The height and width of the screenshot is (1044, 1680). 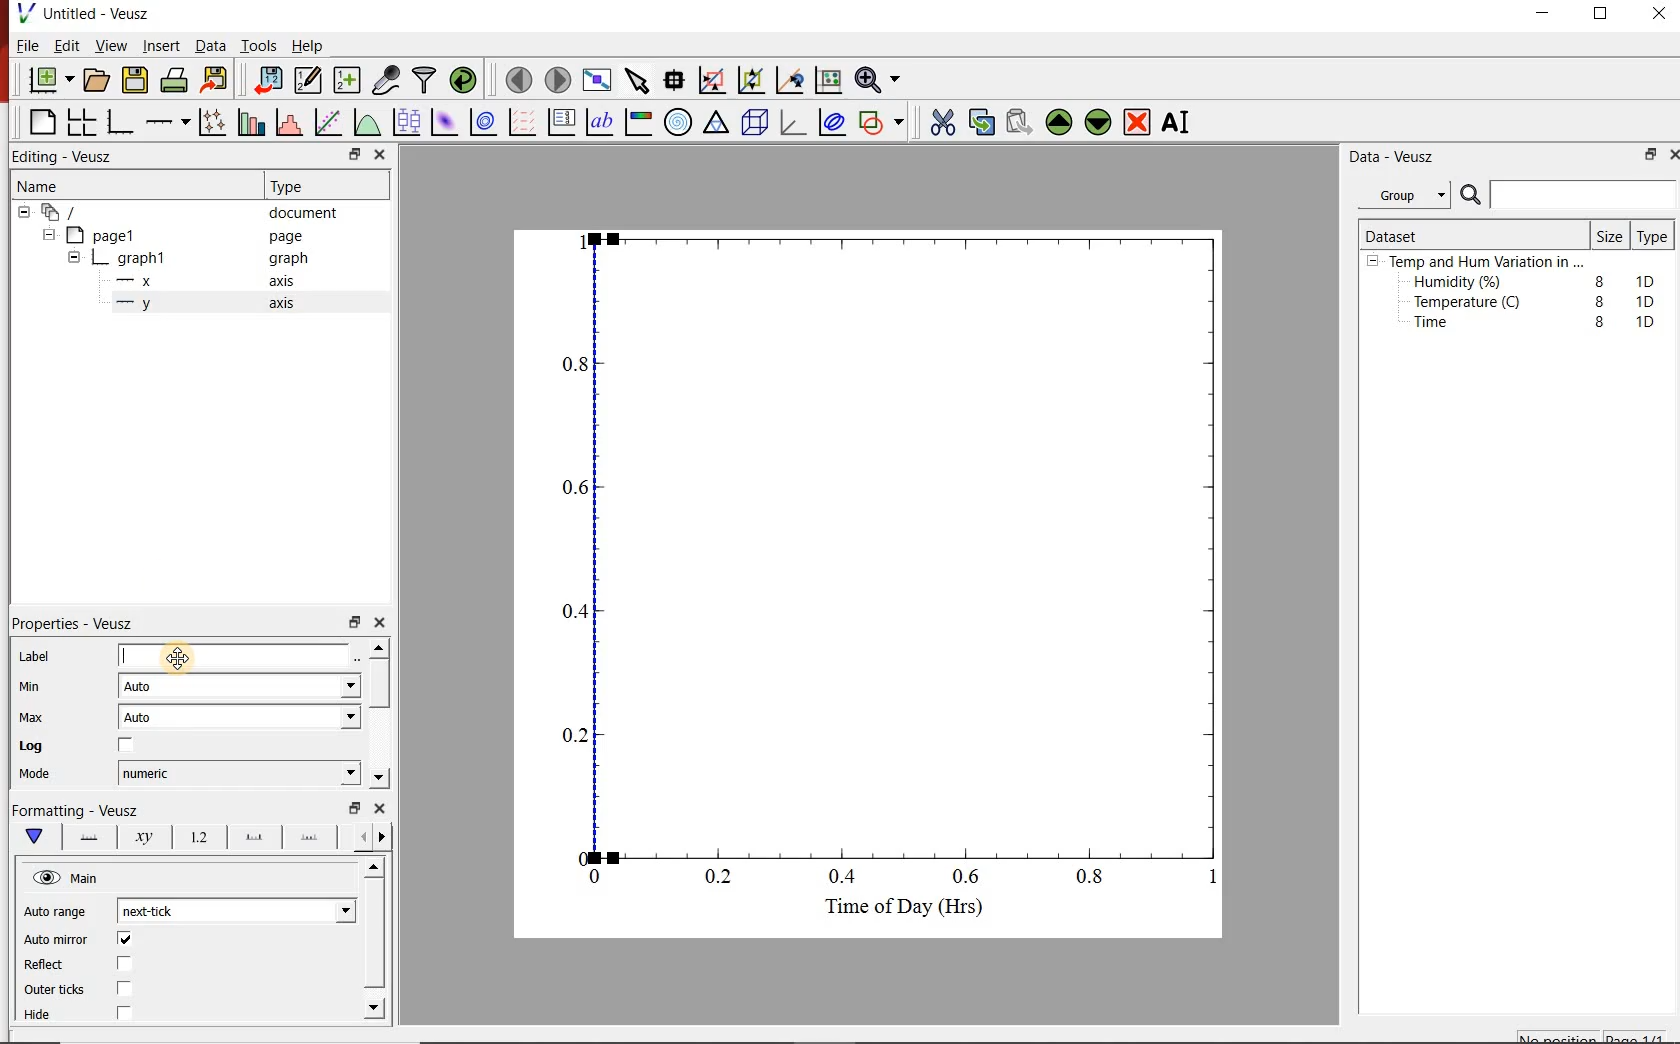 I want to click on close, so click(x=386, y=623).